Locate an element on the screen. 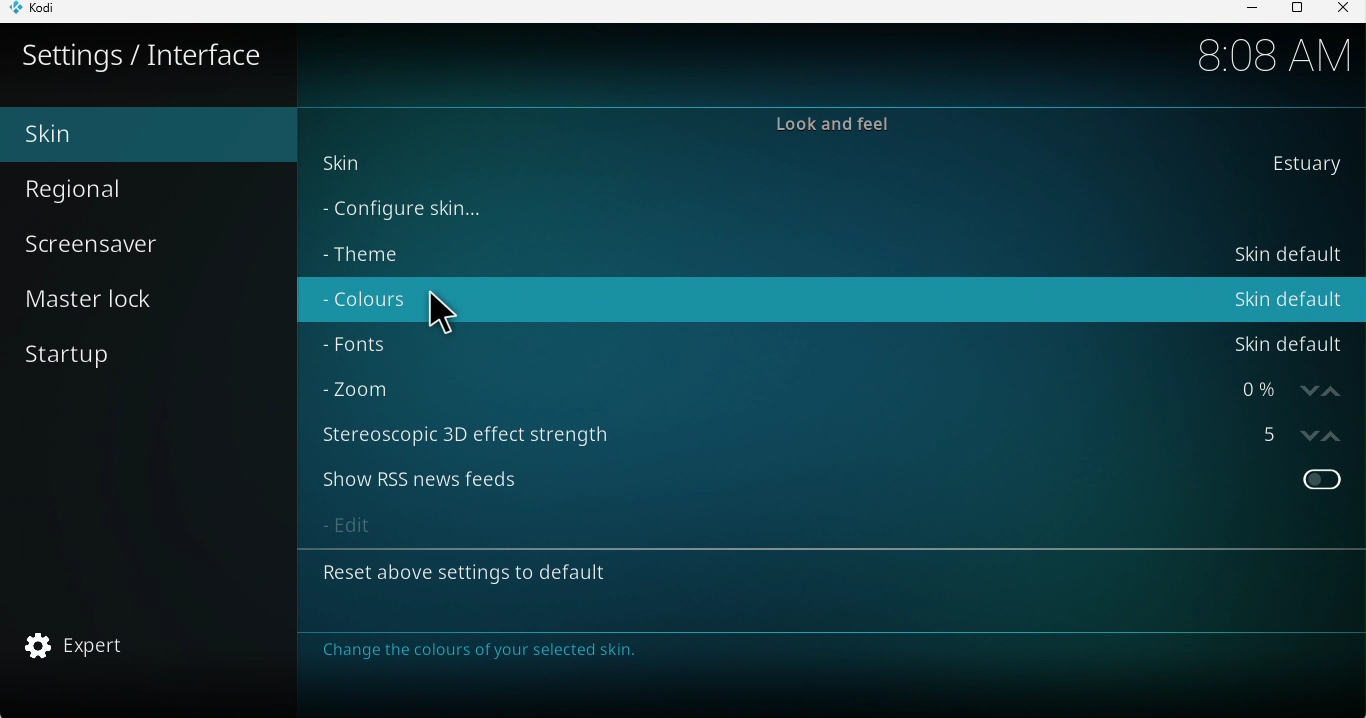 This screenshot has height=718, width=1366. Stereoscopic 3D effect strength is located at coordinates (827, 438).